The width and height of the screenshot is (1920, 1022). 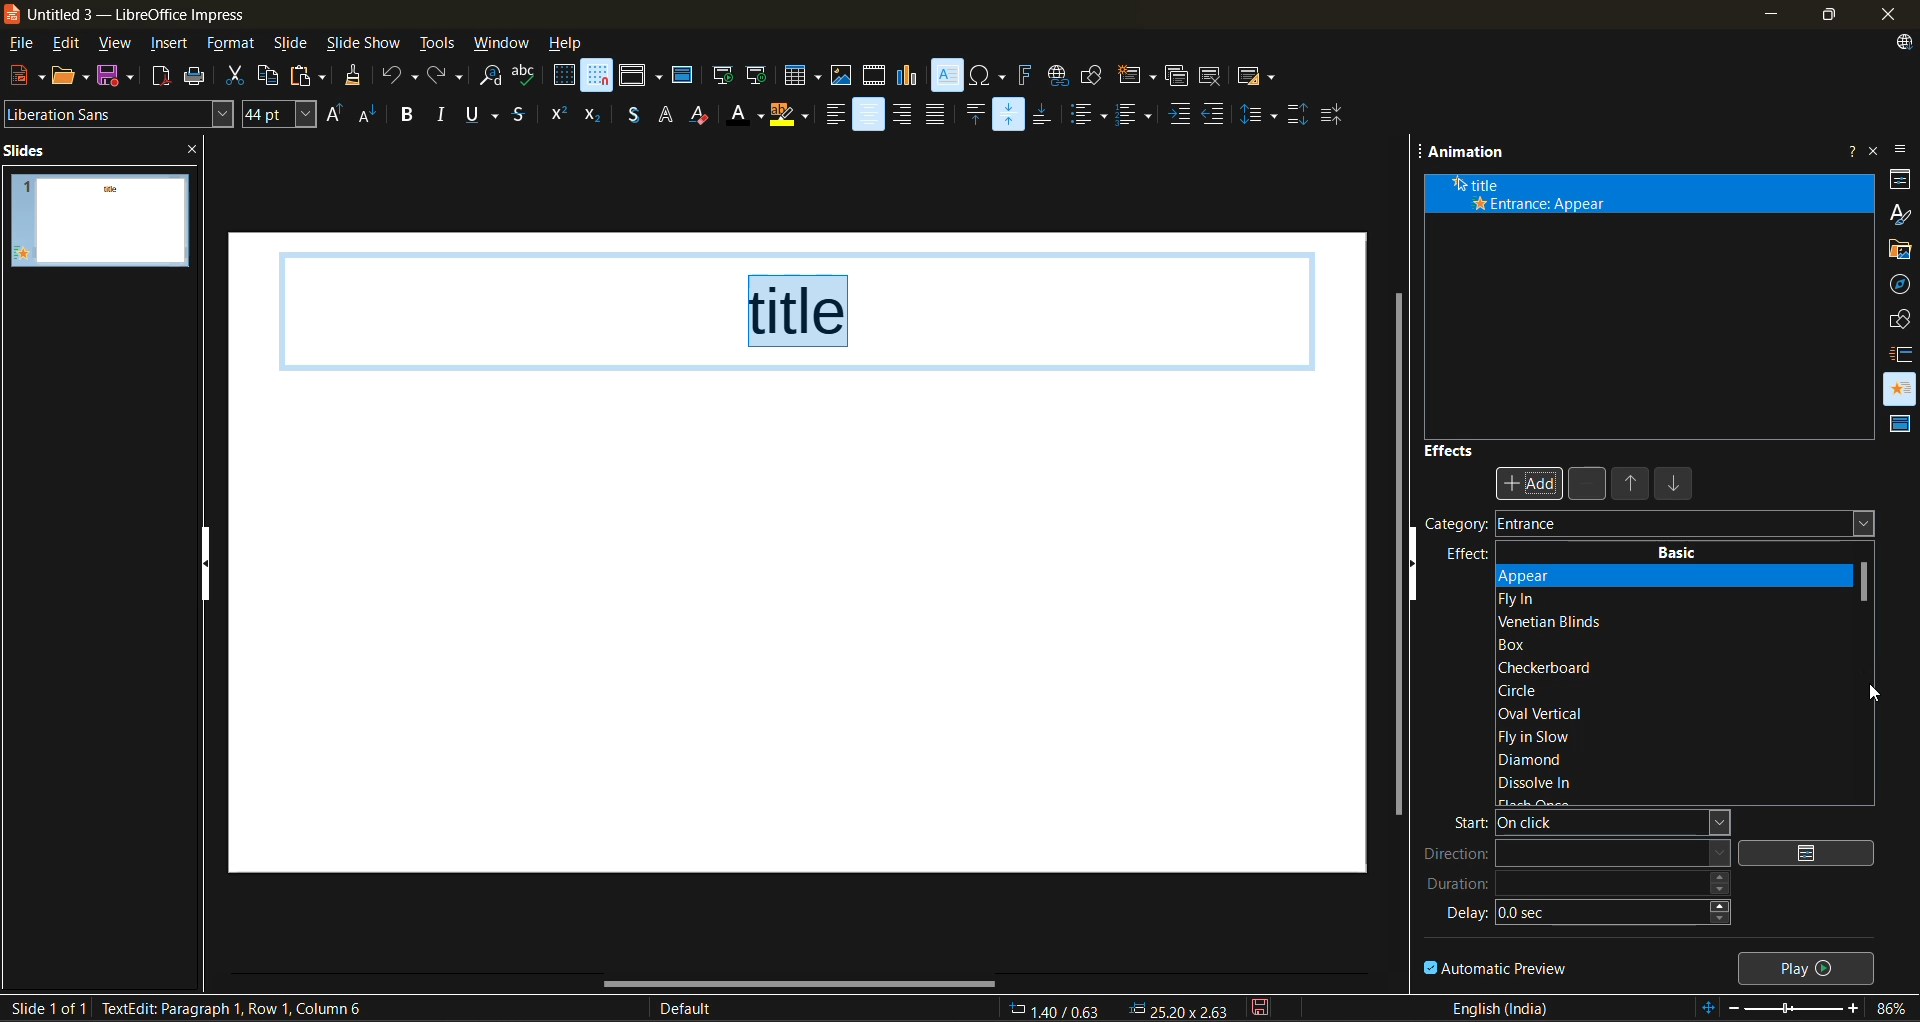 I want to click on align right, so click(x=903, y=115).